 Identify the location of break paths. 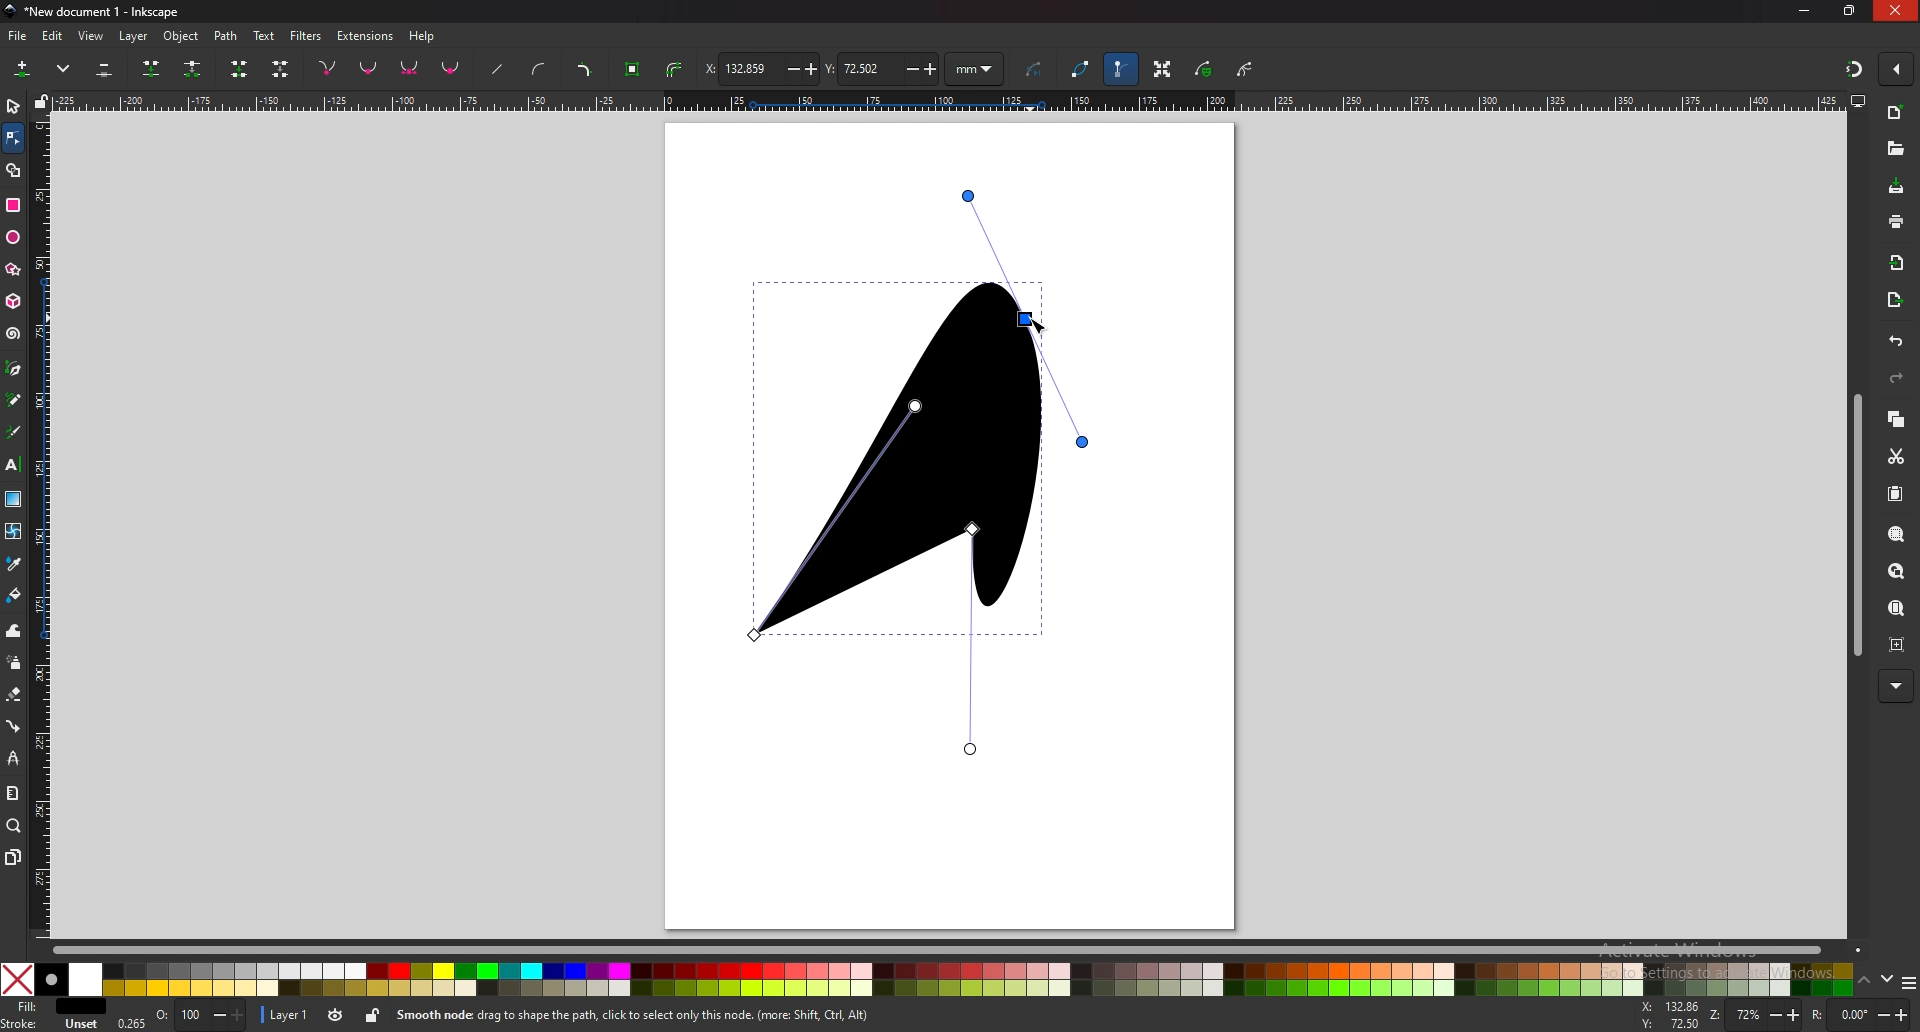
(195, 69).